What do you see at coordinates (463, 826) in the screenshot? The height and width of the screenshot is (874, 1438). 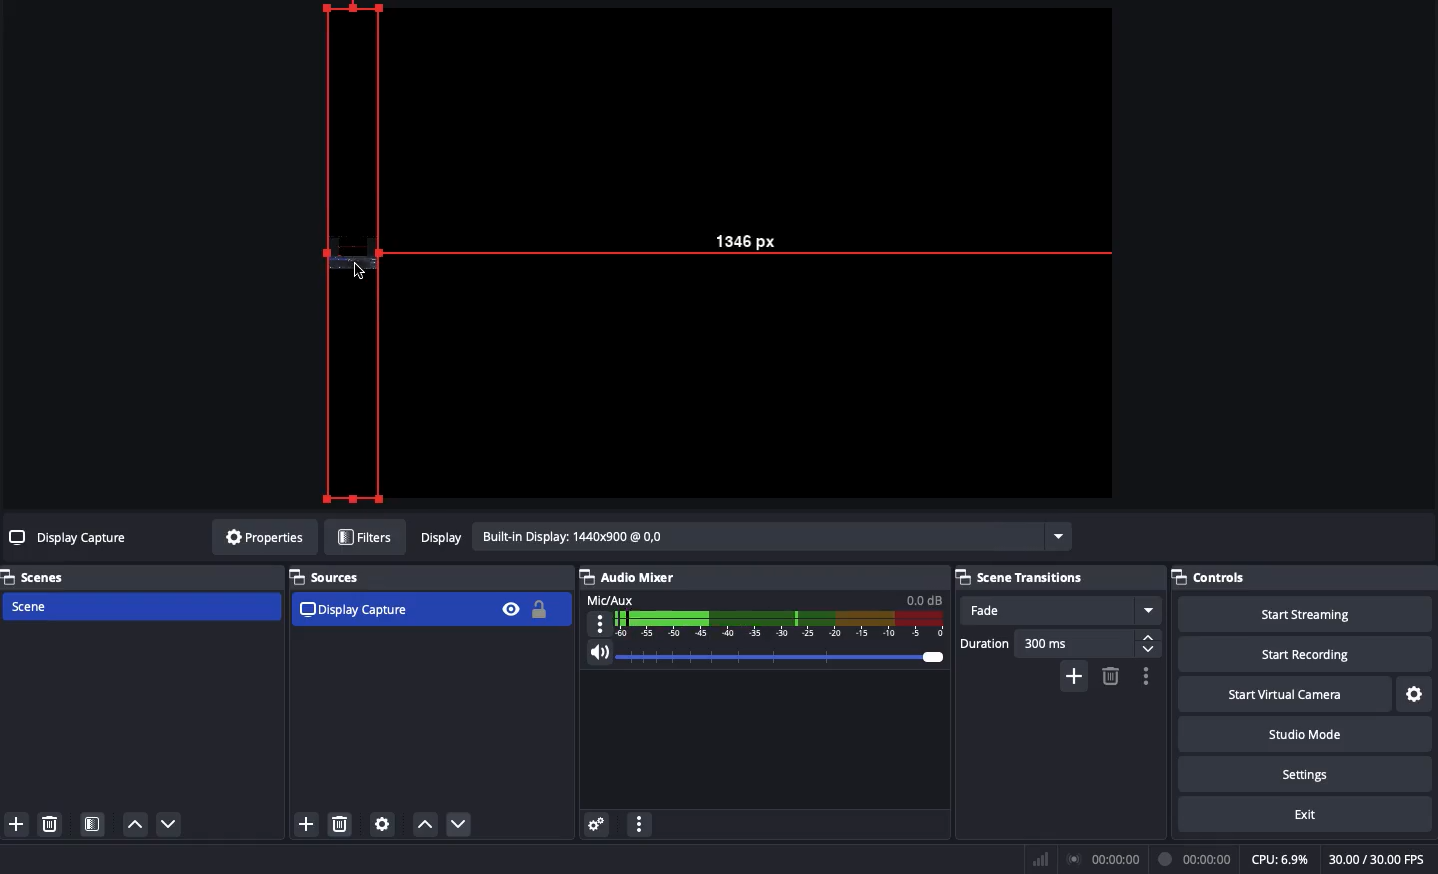 I see `Down` at bounding box center [463, 826].